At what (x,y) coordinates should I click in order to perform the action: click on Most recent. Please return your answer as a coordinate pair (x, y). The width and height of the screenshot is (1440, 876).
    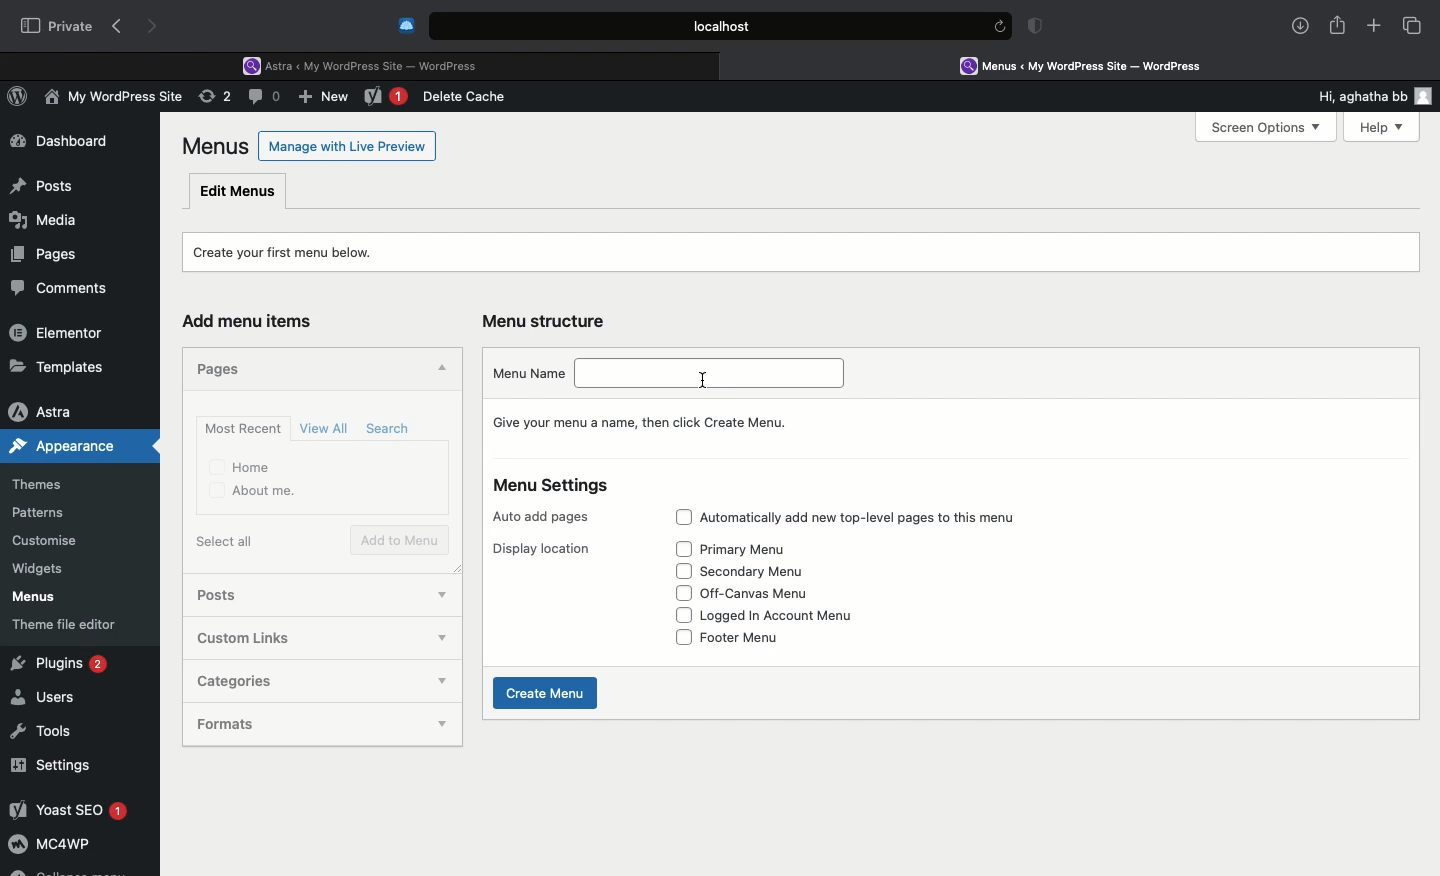
    Looking at the image, I should click on (240, 428).